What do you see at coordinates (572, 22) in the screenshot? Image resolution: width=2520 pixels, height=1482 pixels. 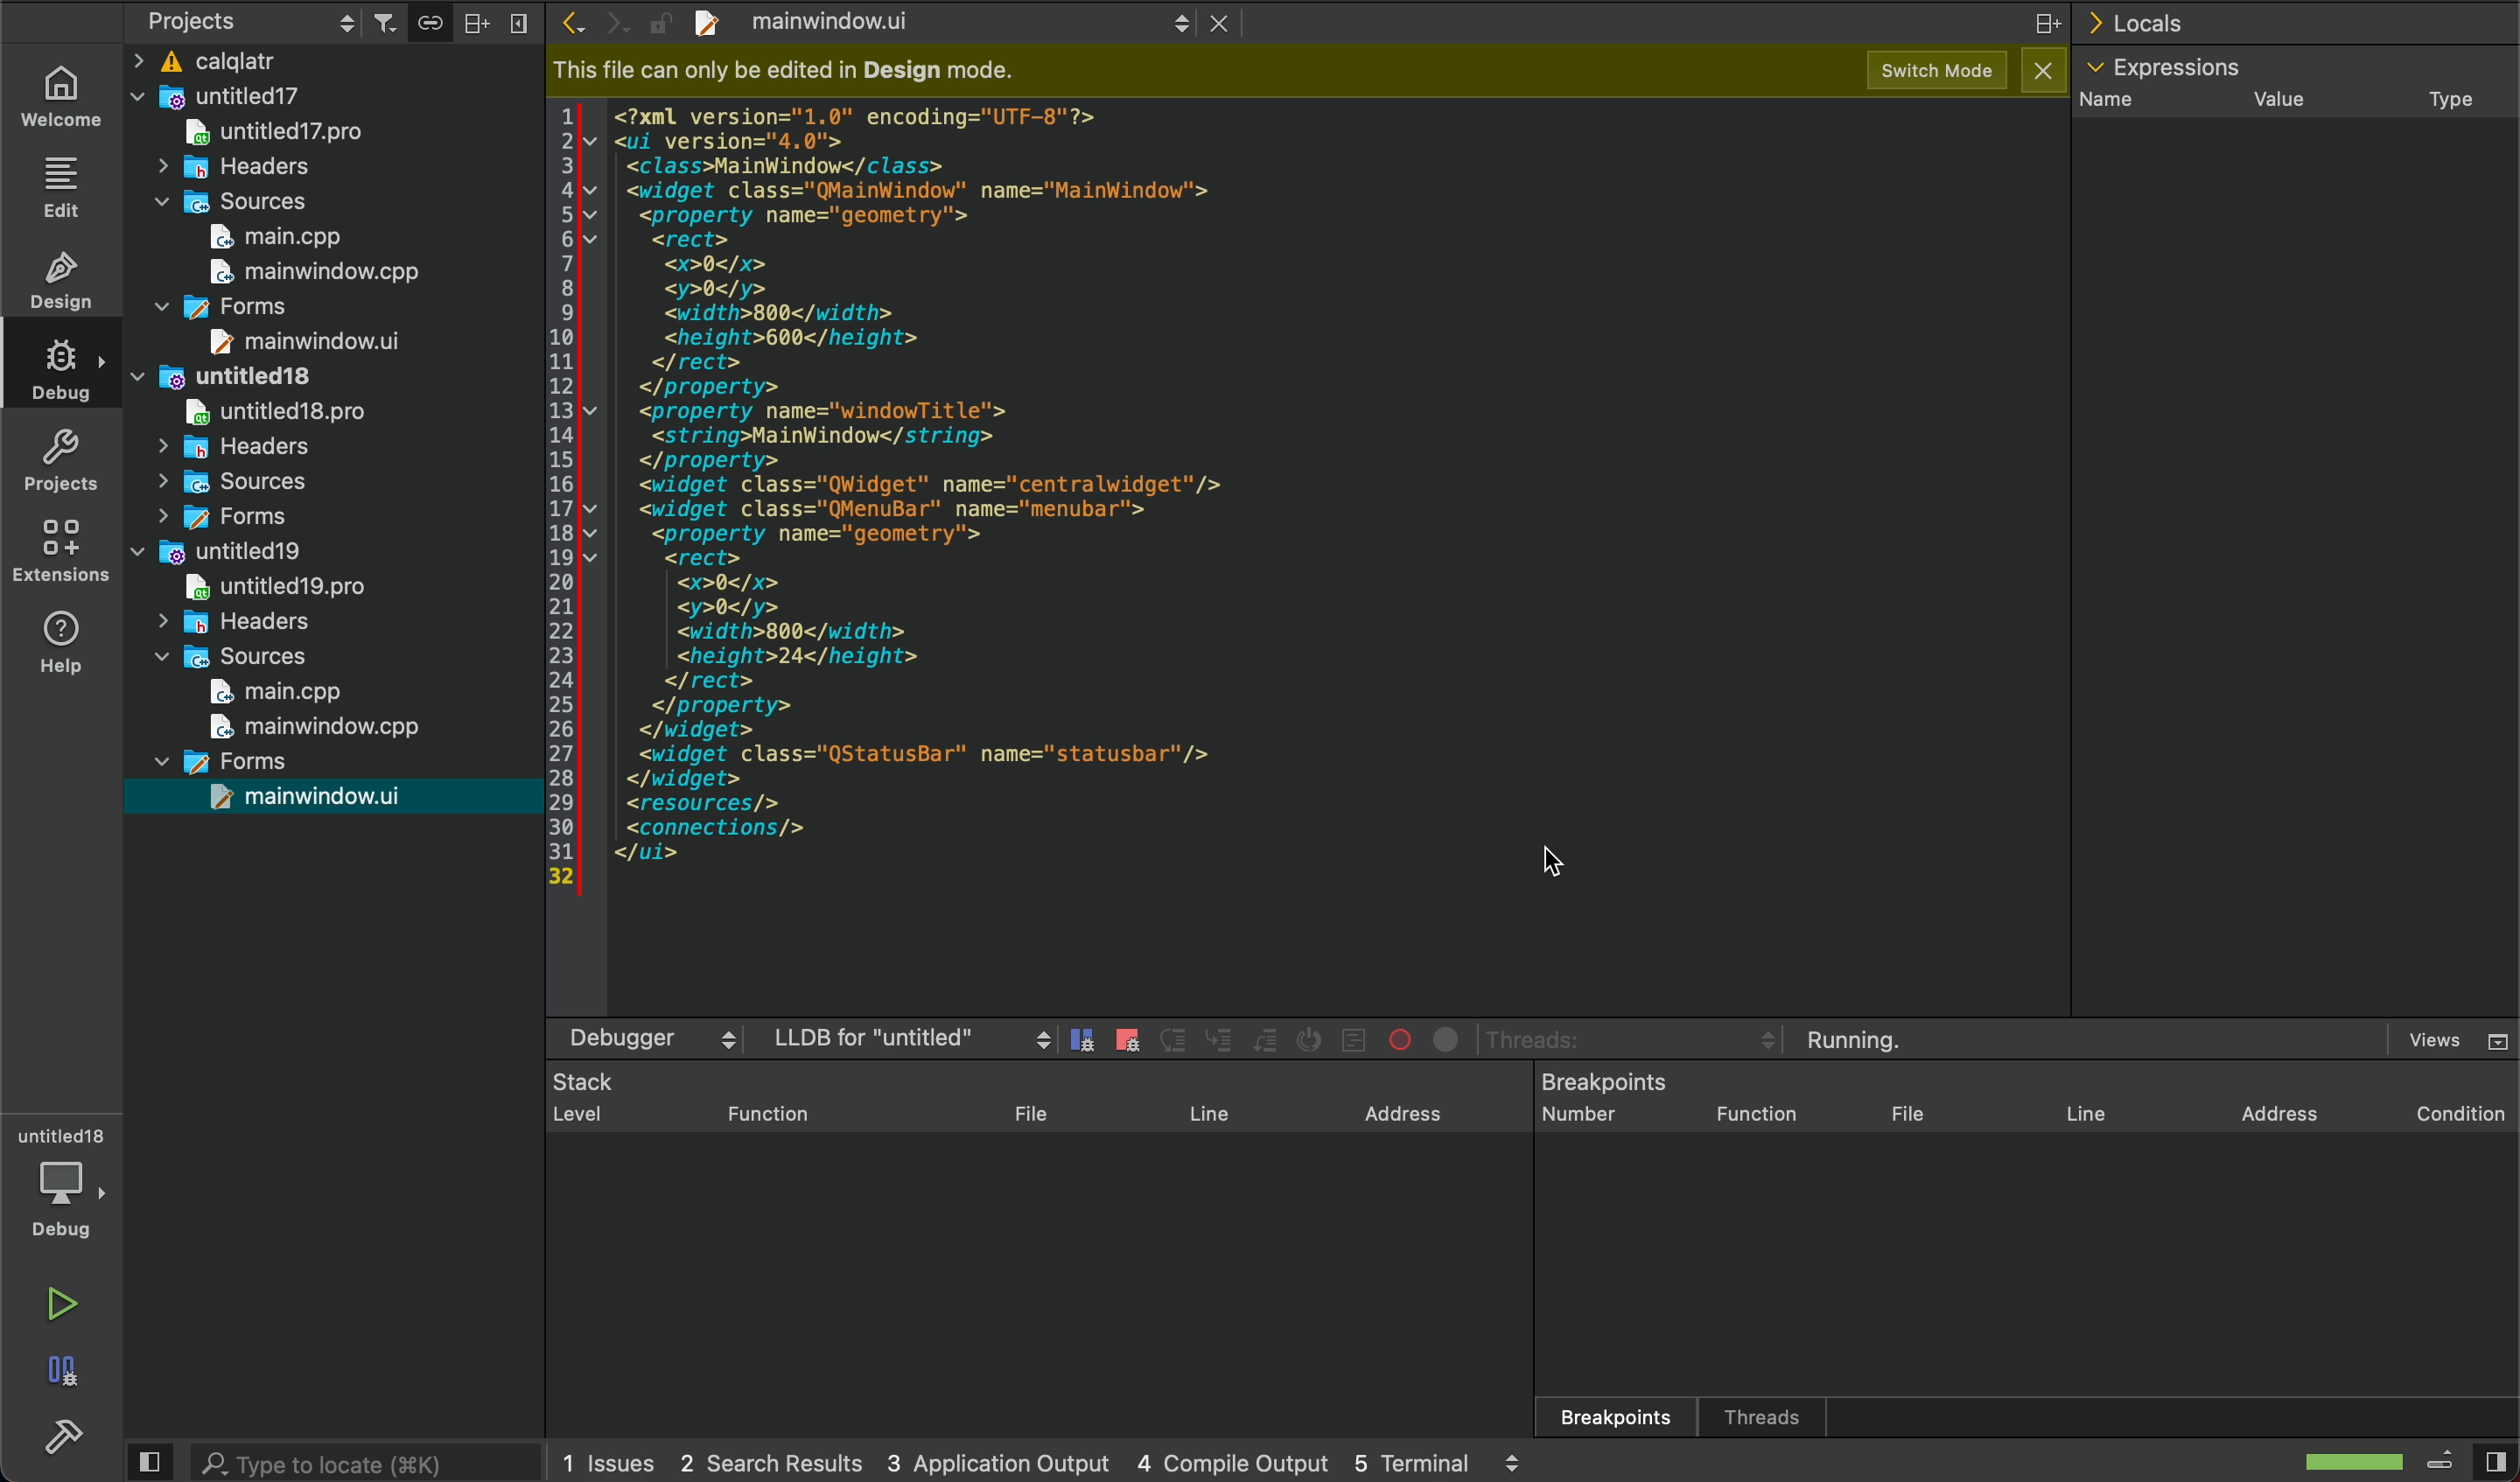 I see `previous` at bounding box center [572, 22].